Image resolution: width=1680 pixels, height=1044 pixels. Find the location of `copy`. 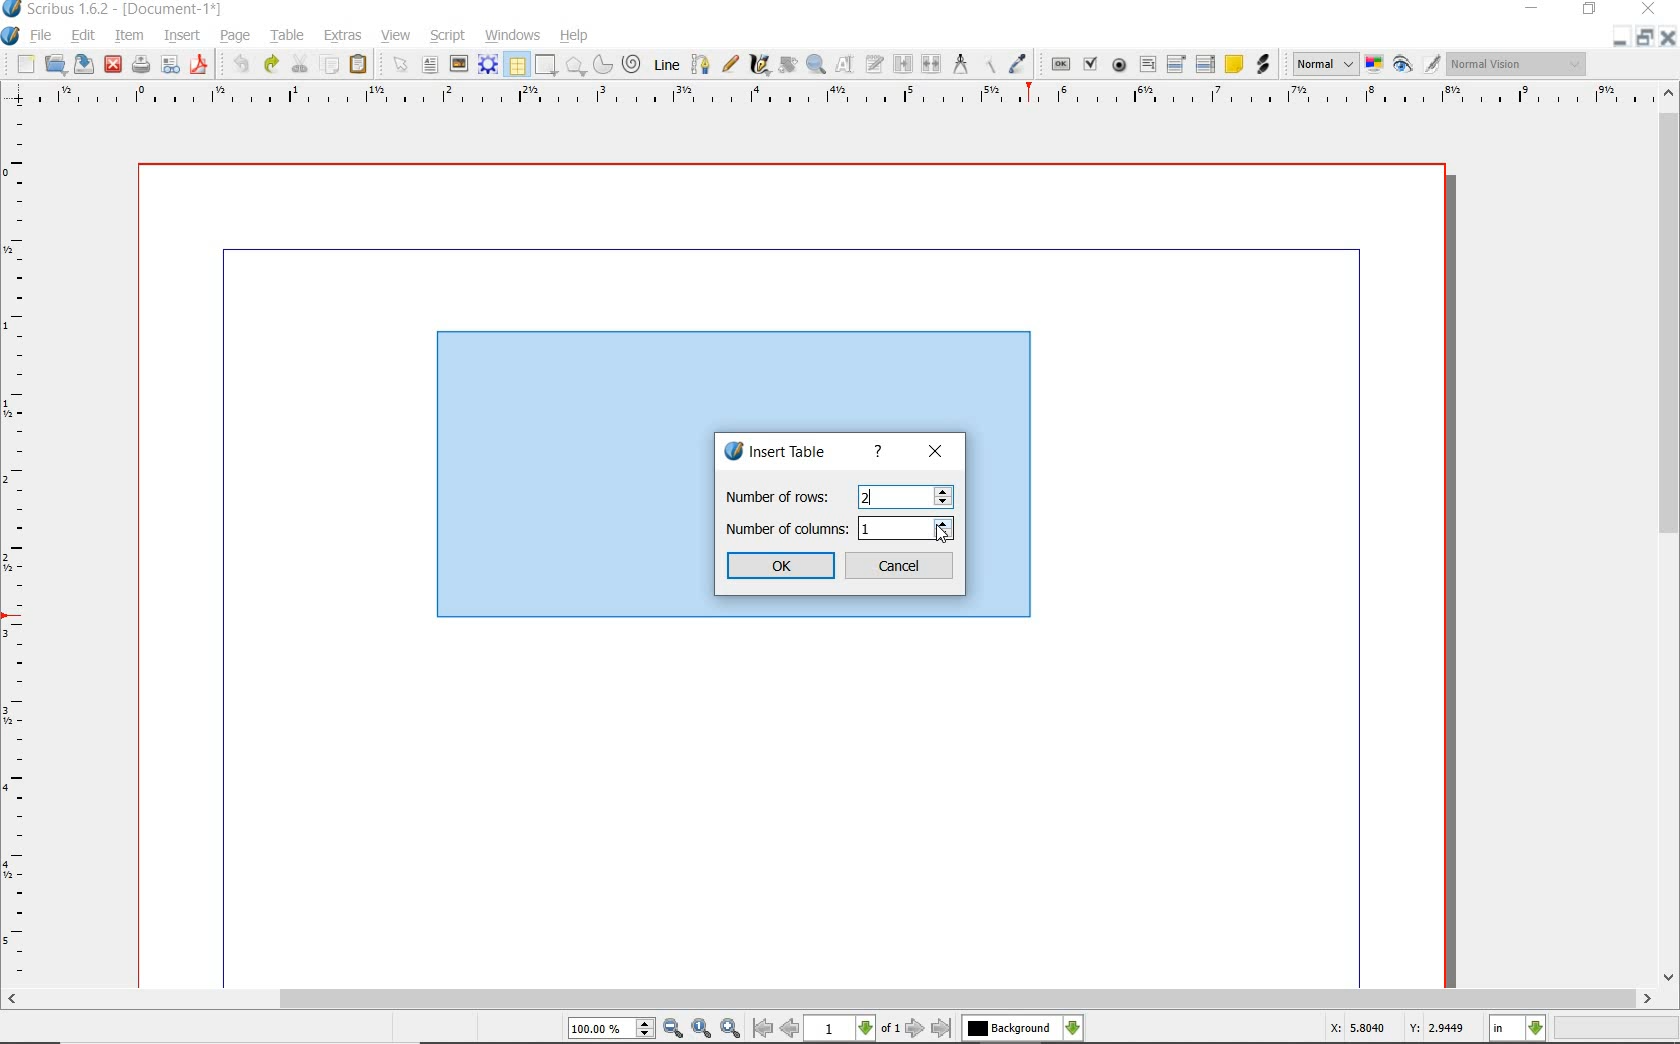

copy is located at coordinates (331, 66).